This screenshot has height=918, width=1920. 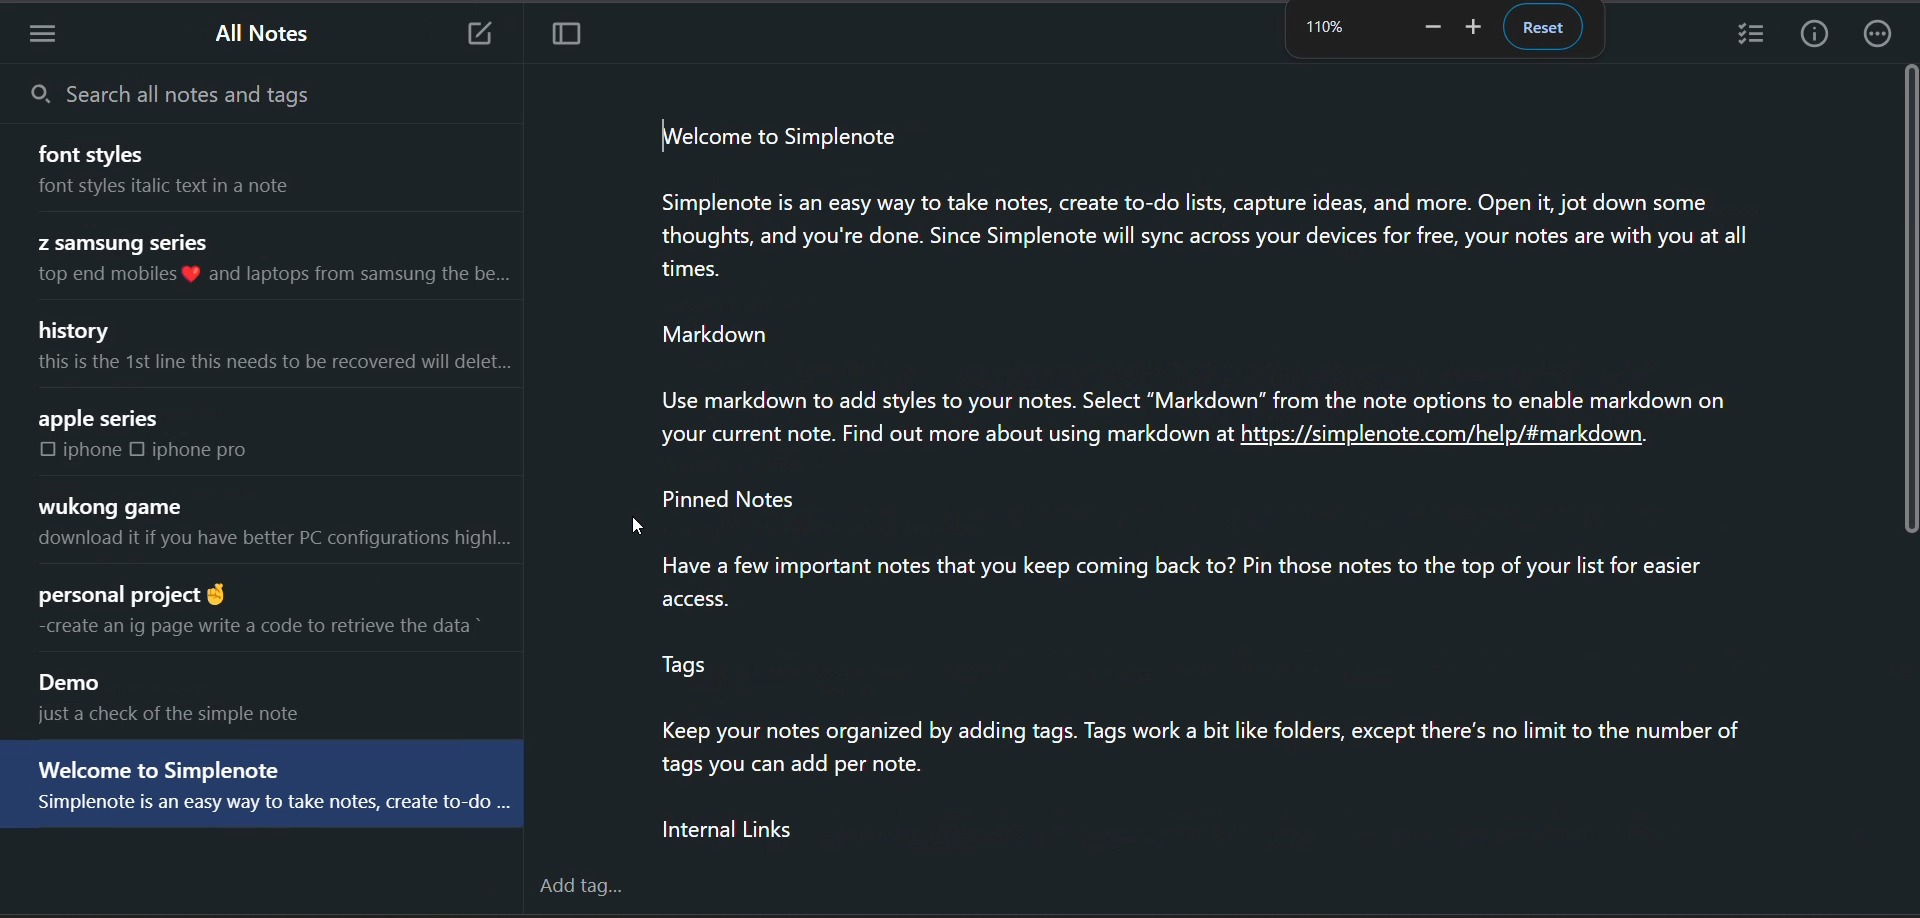 I want to click on Demo, so click(x=79, y=684).